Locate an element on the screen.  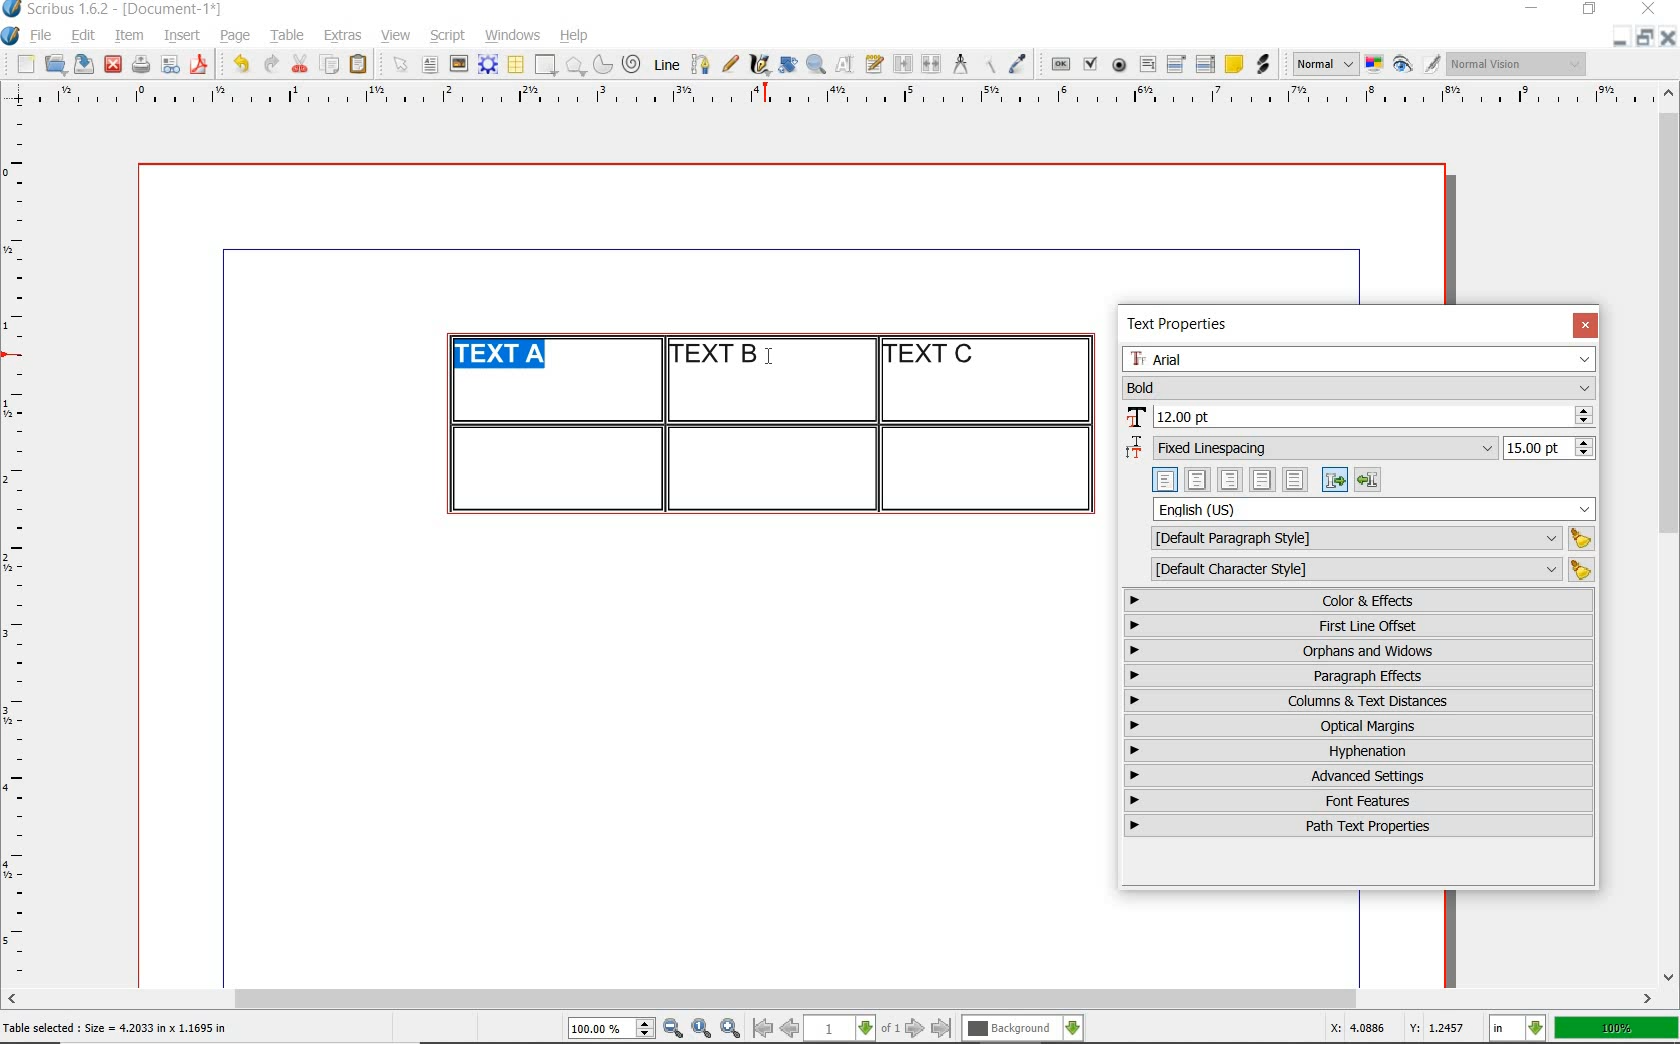
image frame is located at coordinates (460, 64).